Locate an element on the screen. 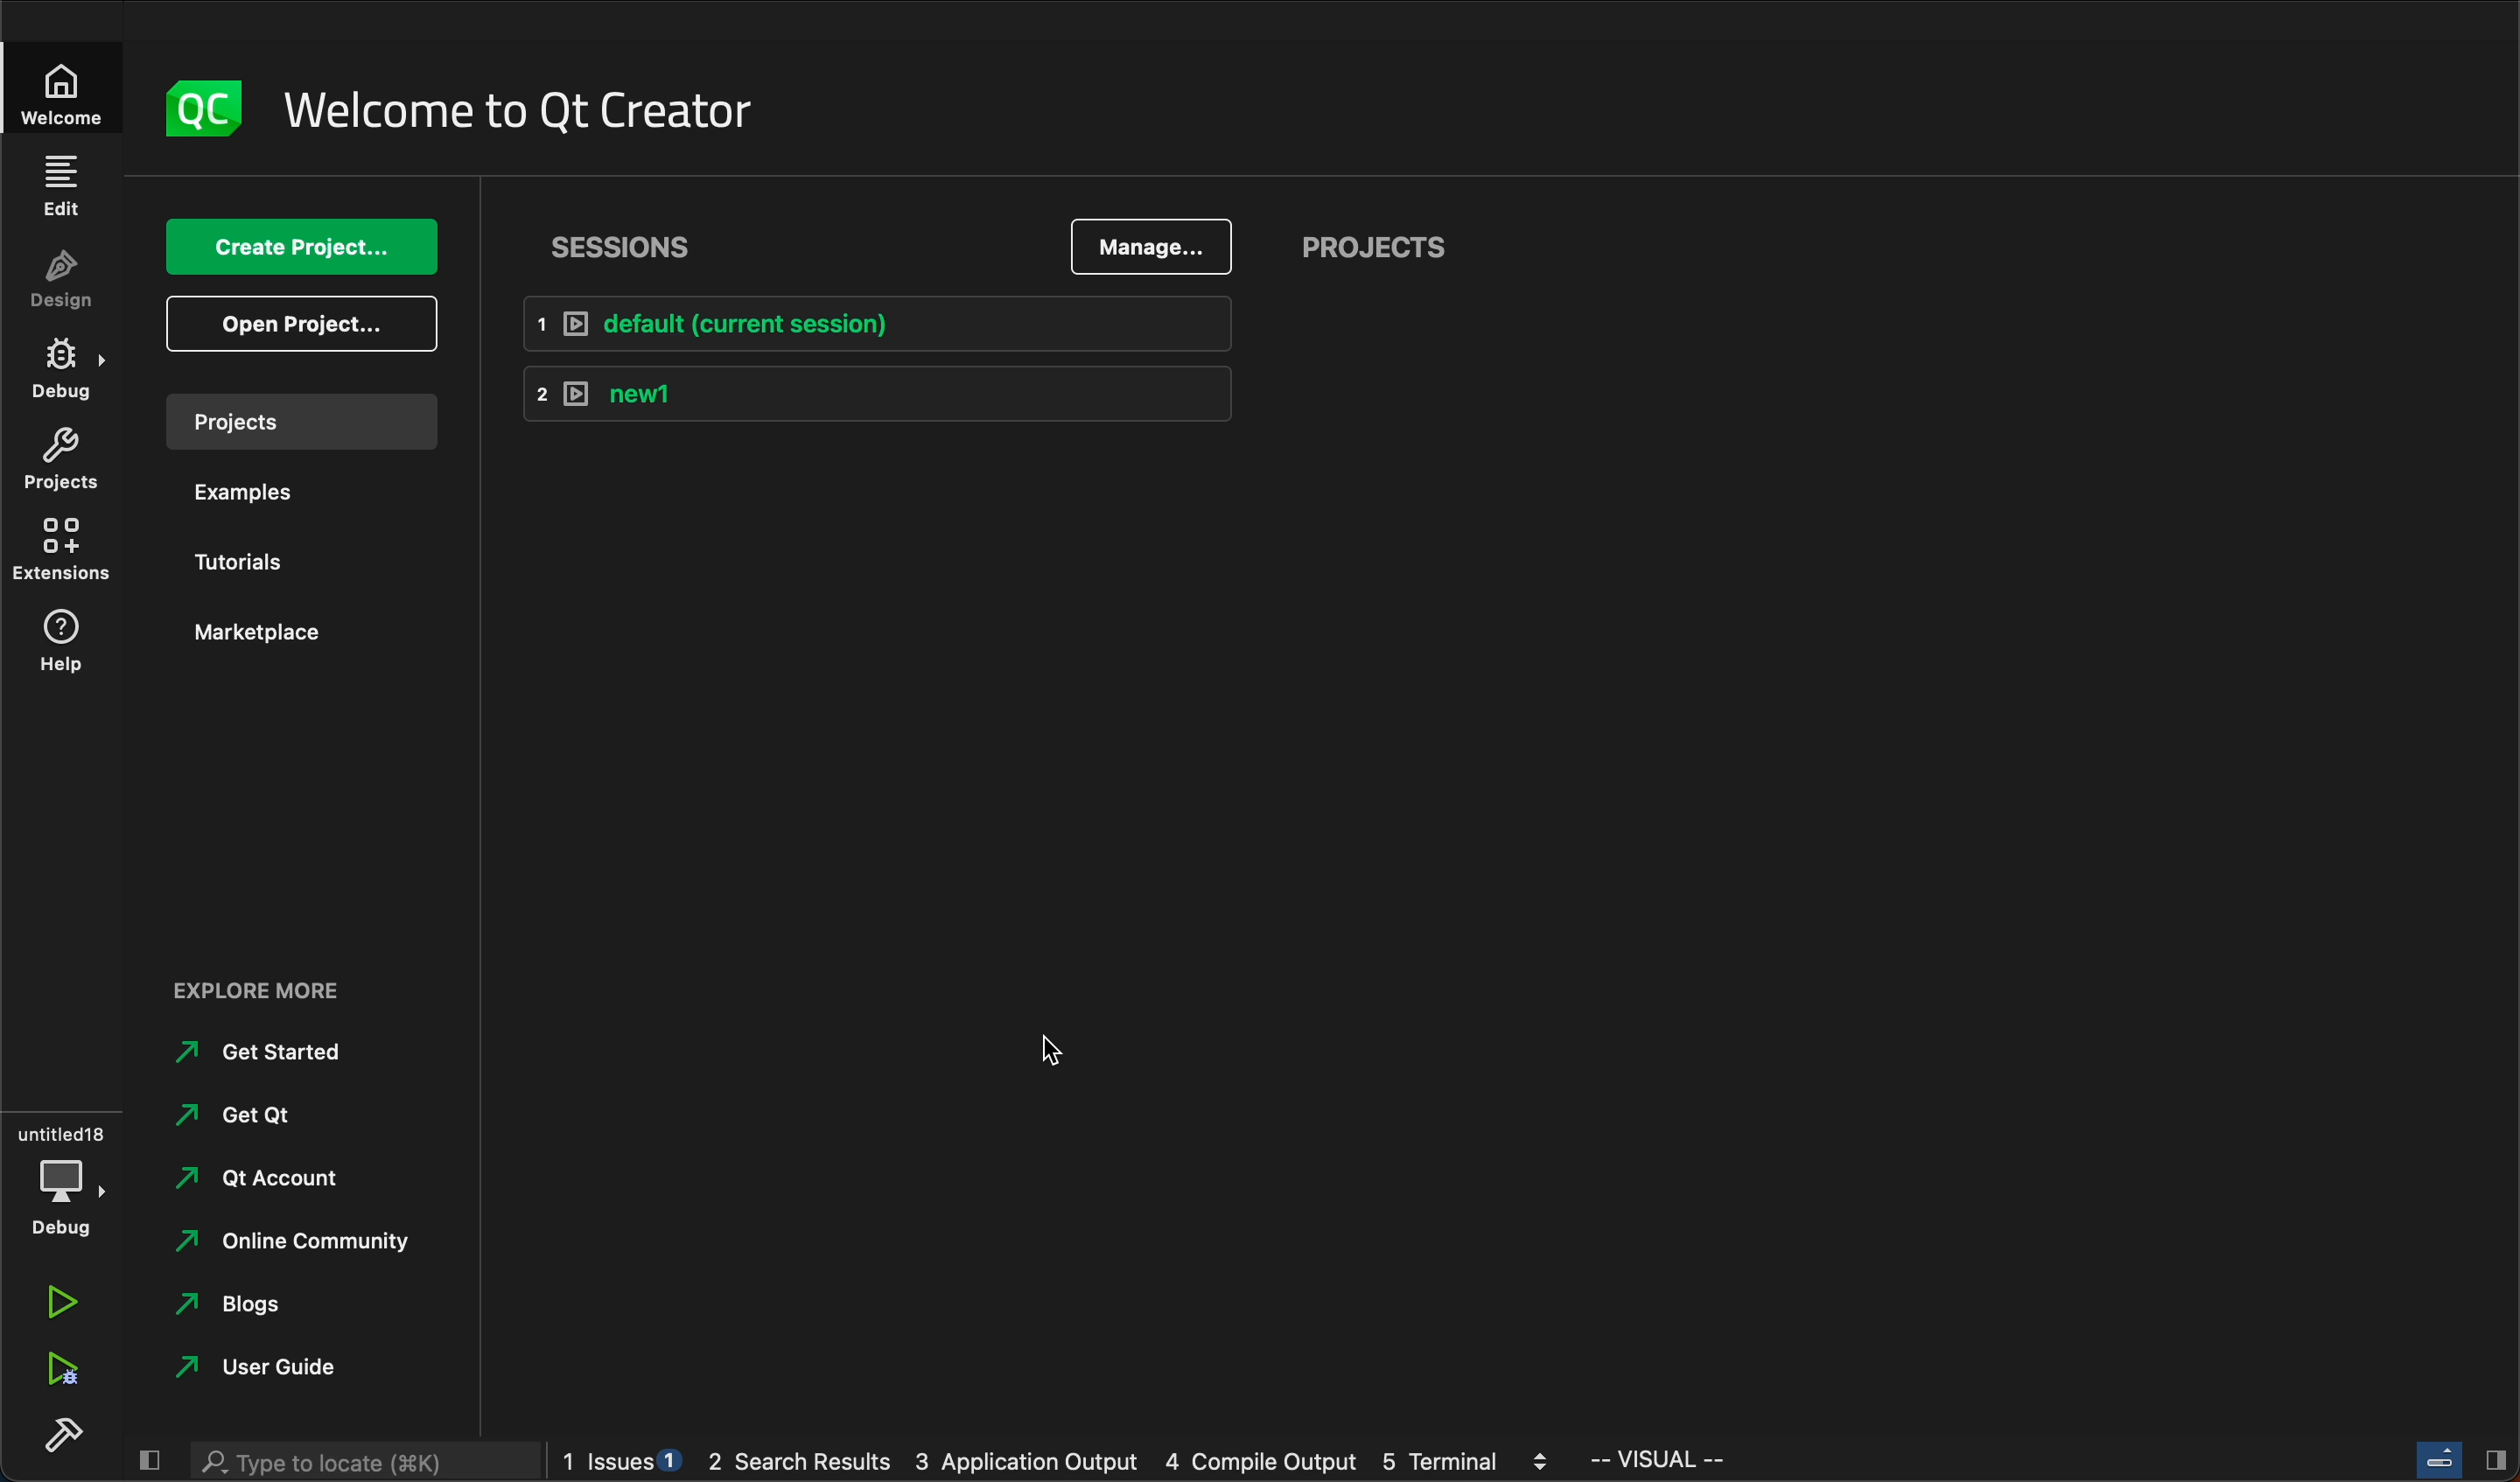  Cursor is located at coordinates (1051, 1051).